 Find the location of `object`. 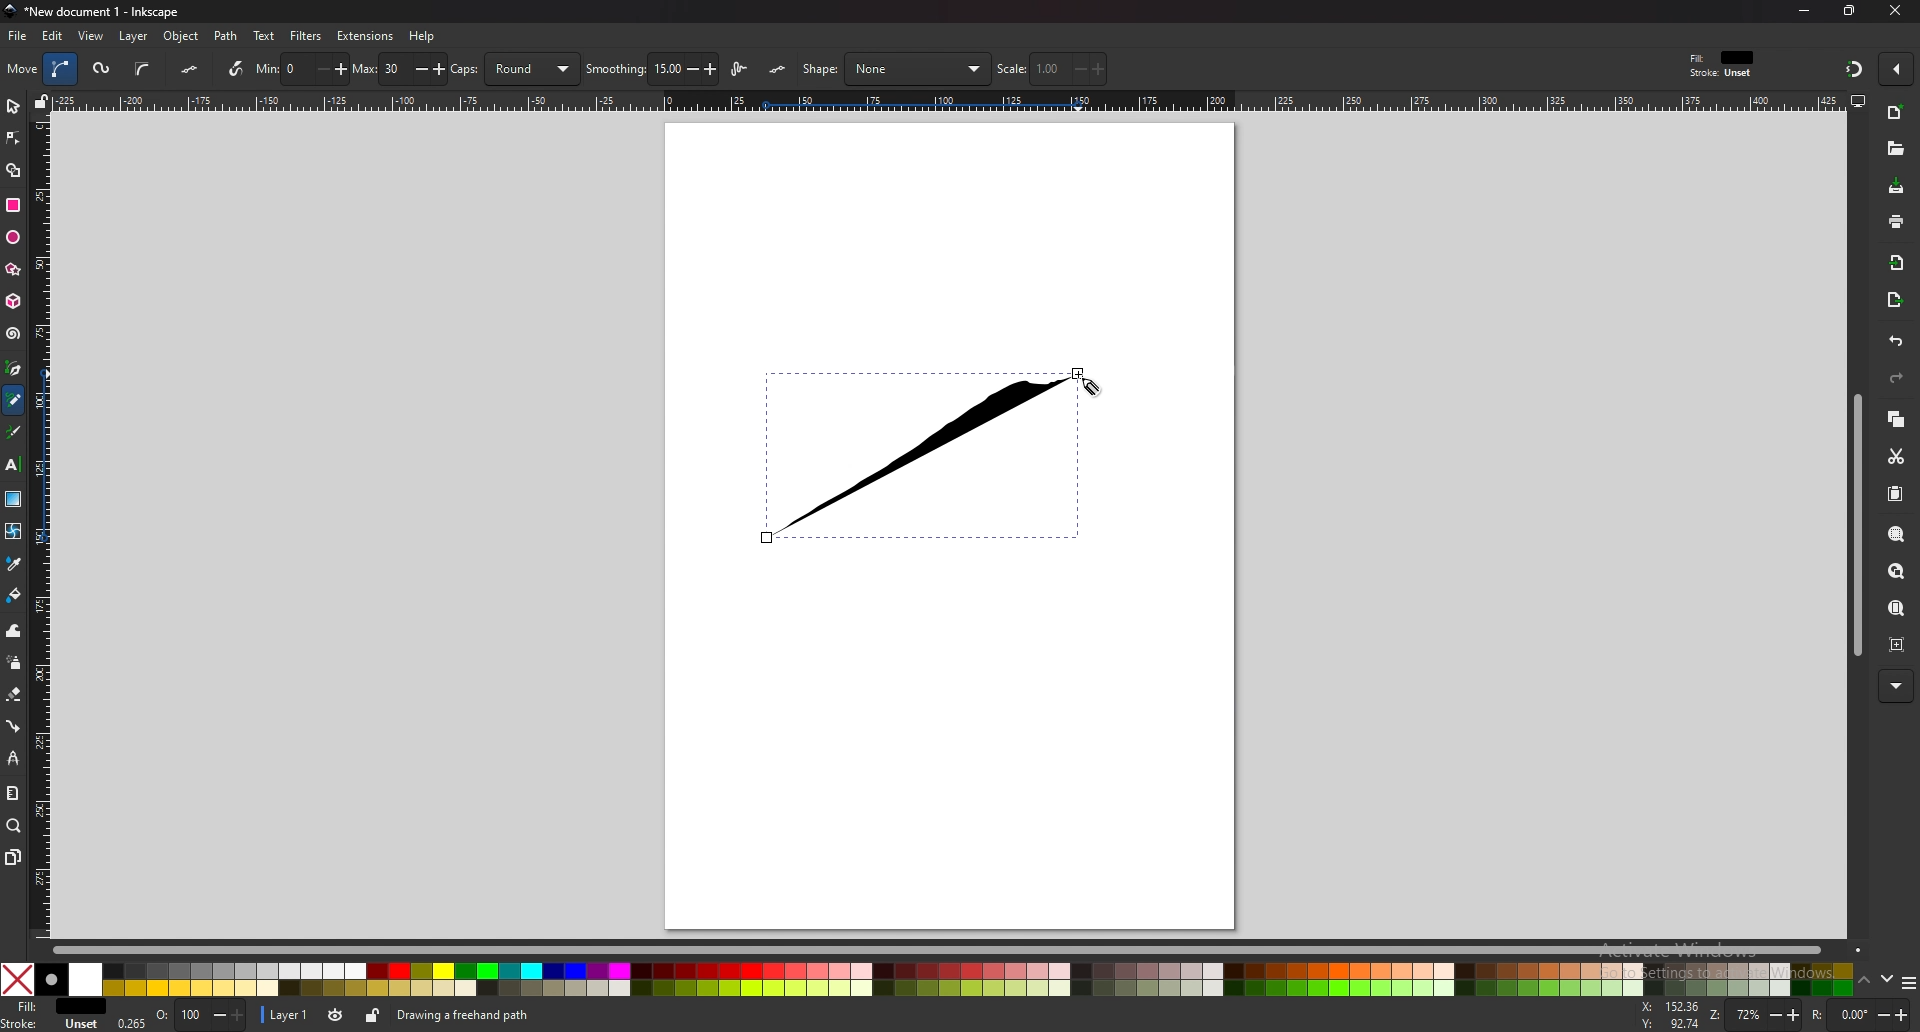

object is located at coordinates (183, 36).